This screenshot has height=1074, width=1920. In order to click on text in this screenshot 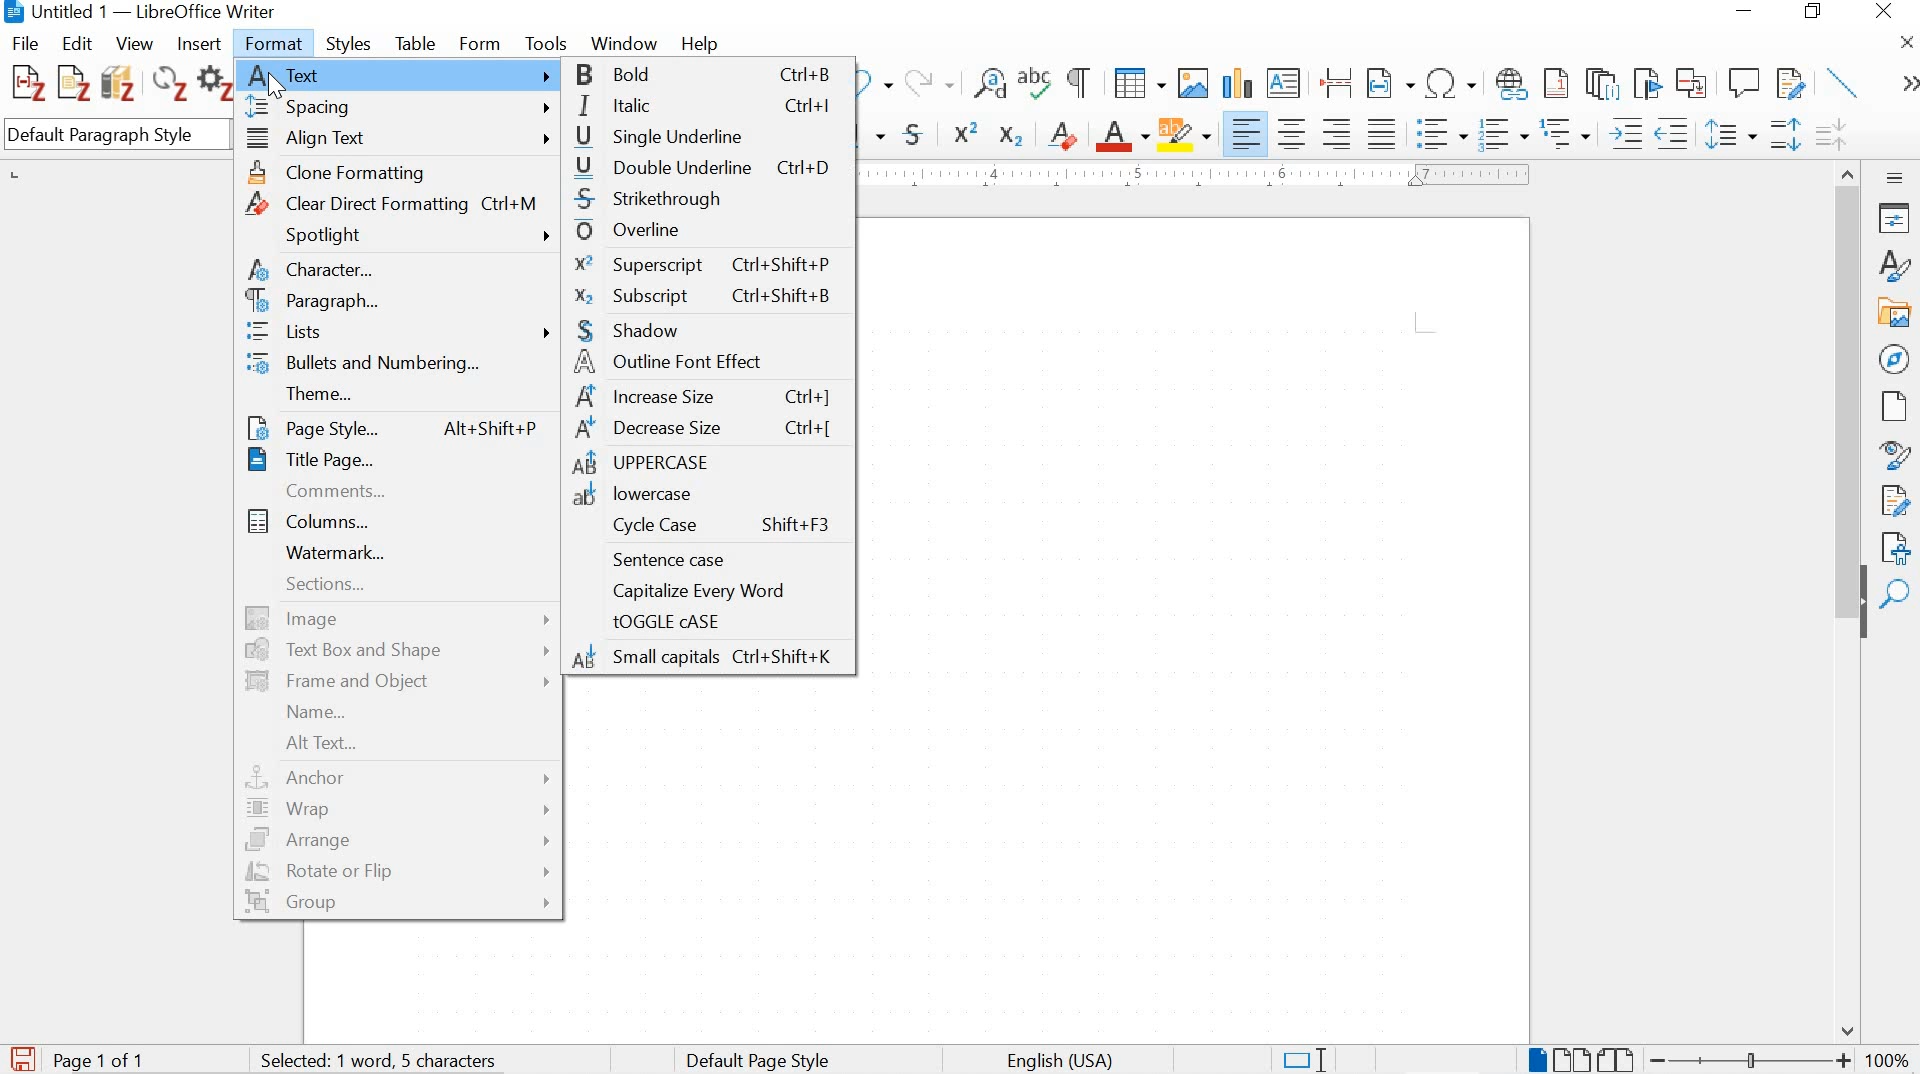, I will do `click(400, 74)`.